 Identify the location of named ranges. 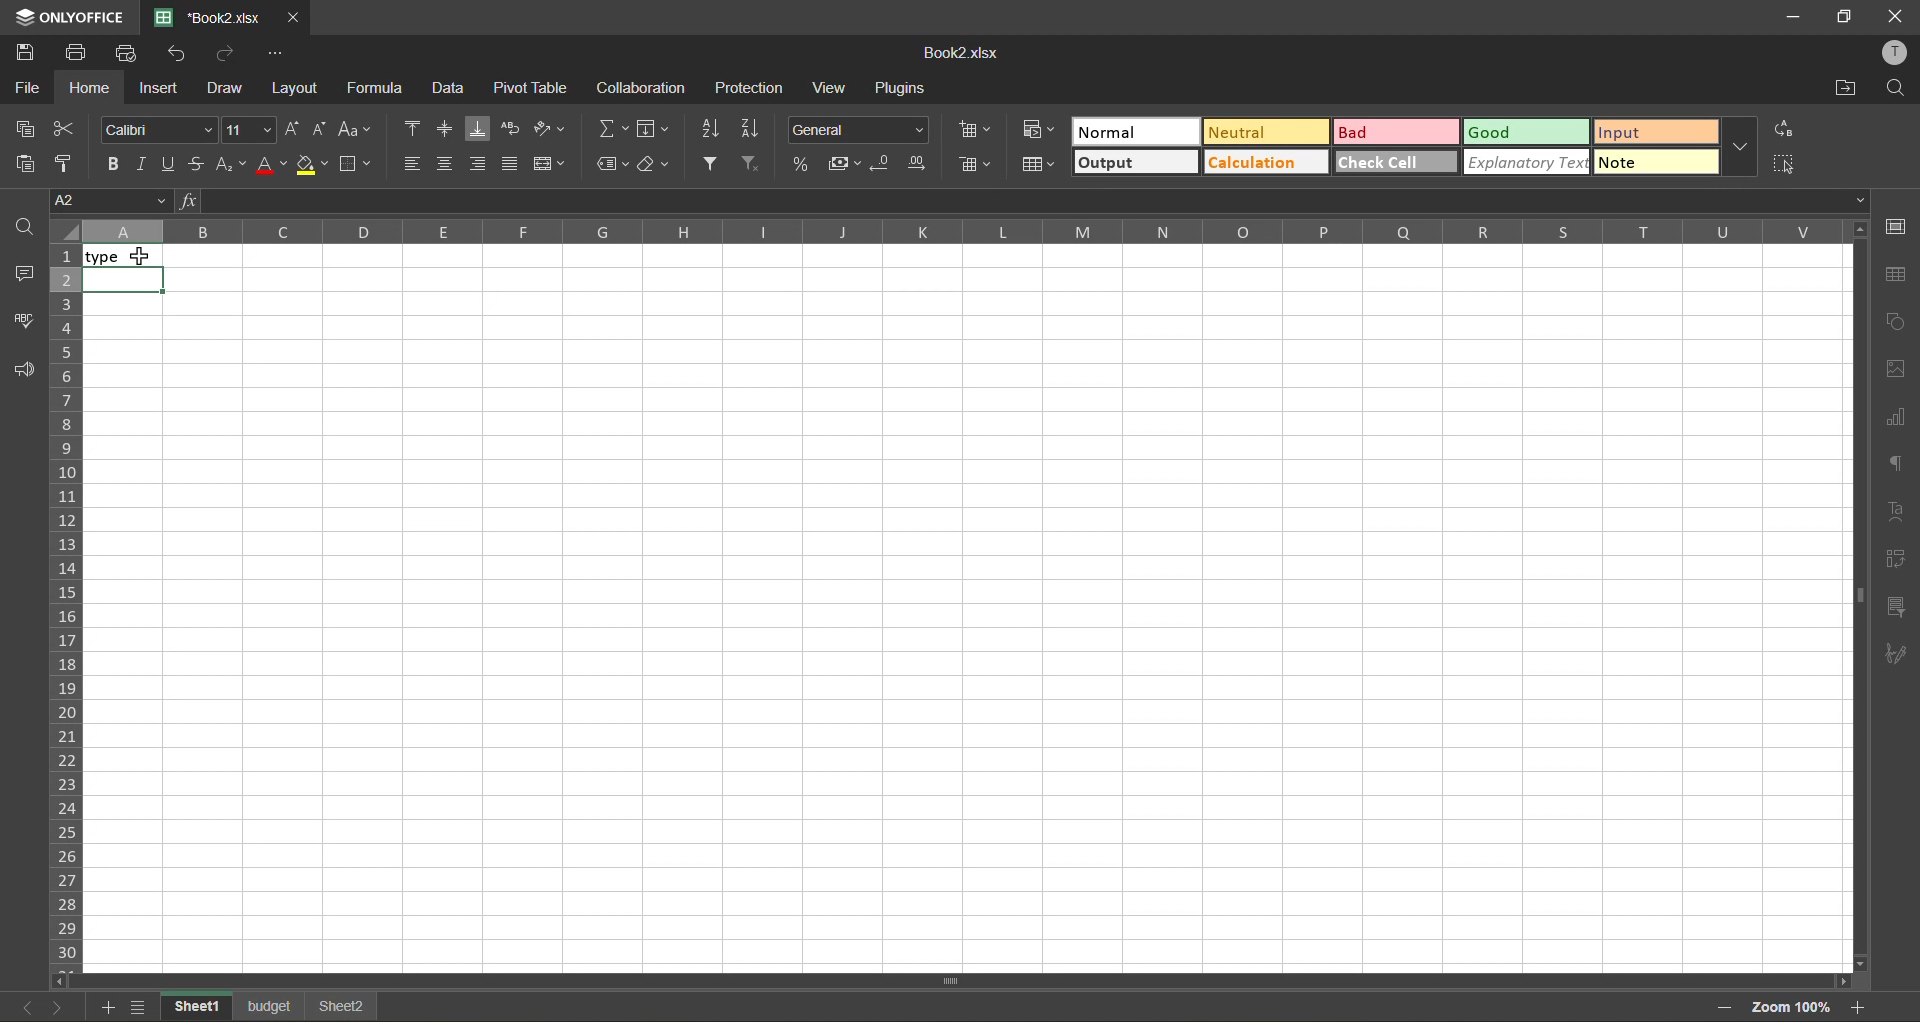
(613, 165).